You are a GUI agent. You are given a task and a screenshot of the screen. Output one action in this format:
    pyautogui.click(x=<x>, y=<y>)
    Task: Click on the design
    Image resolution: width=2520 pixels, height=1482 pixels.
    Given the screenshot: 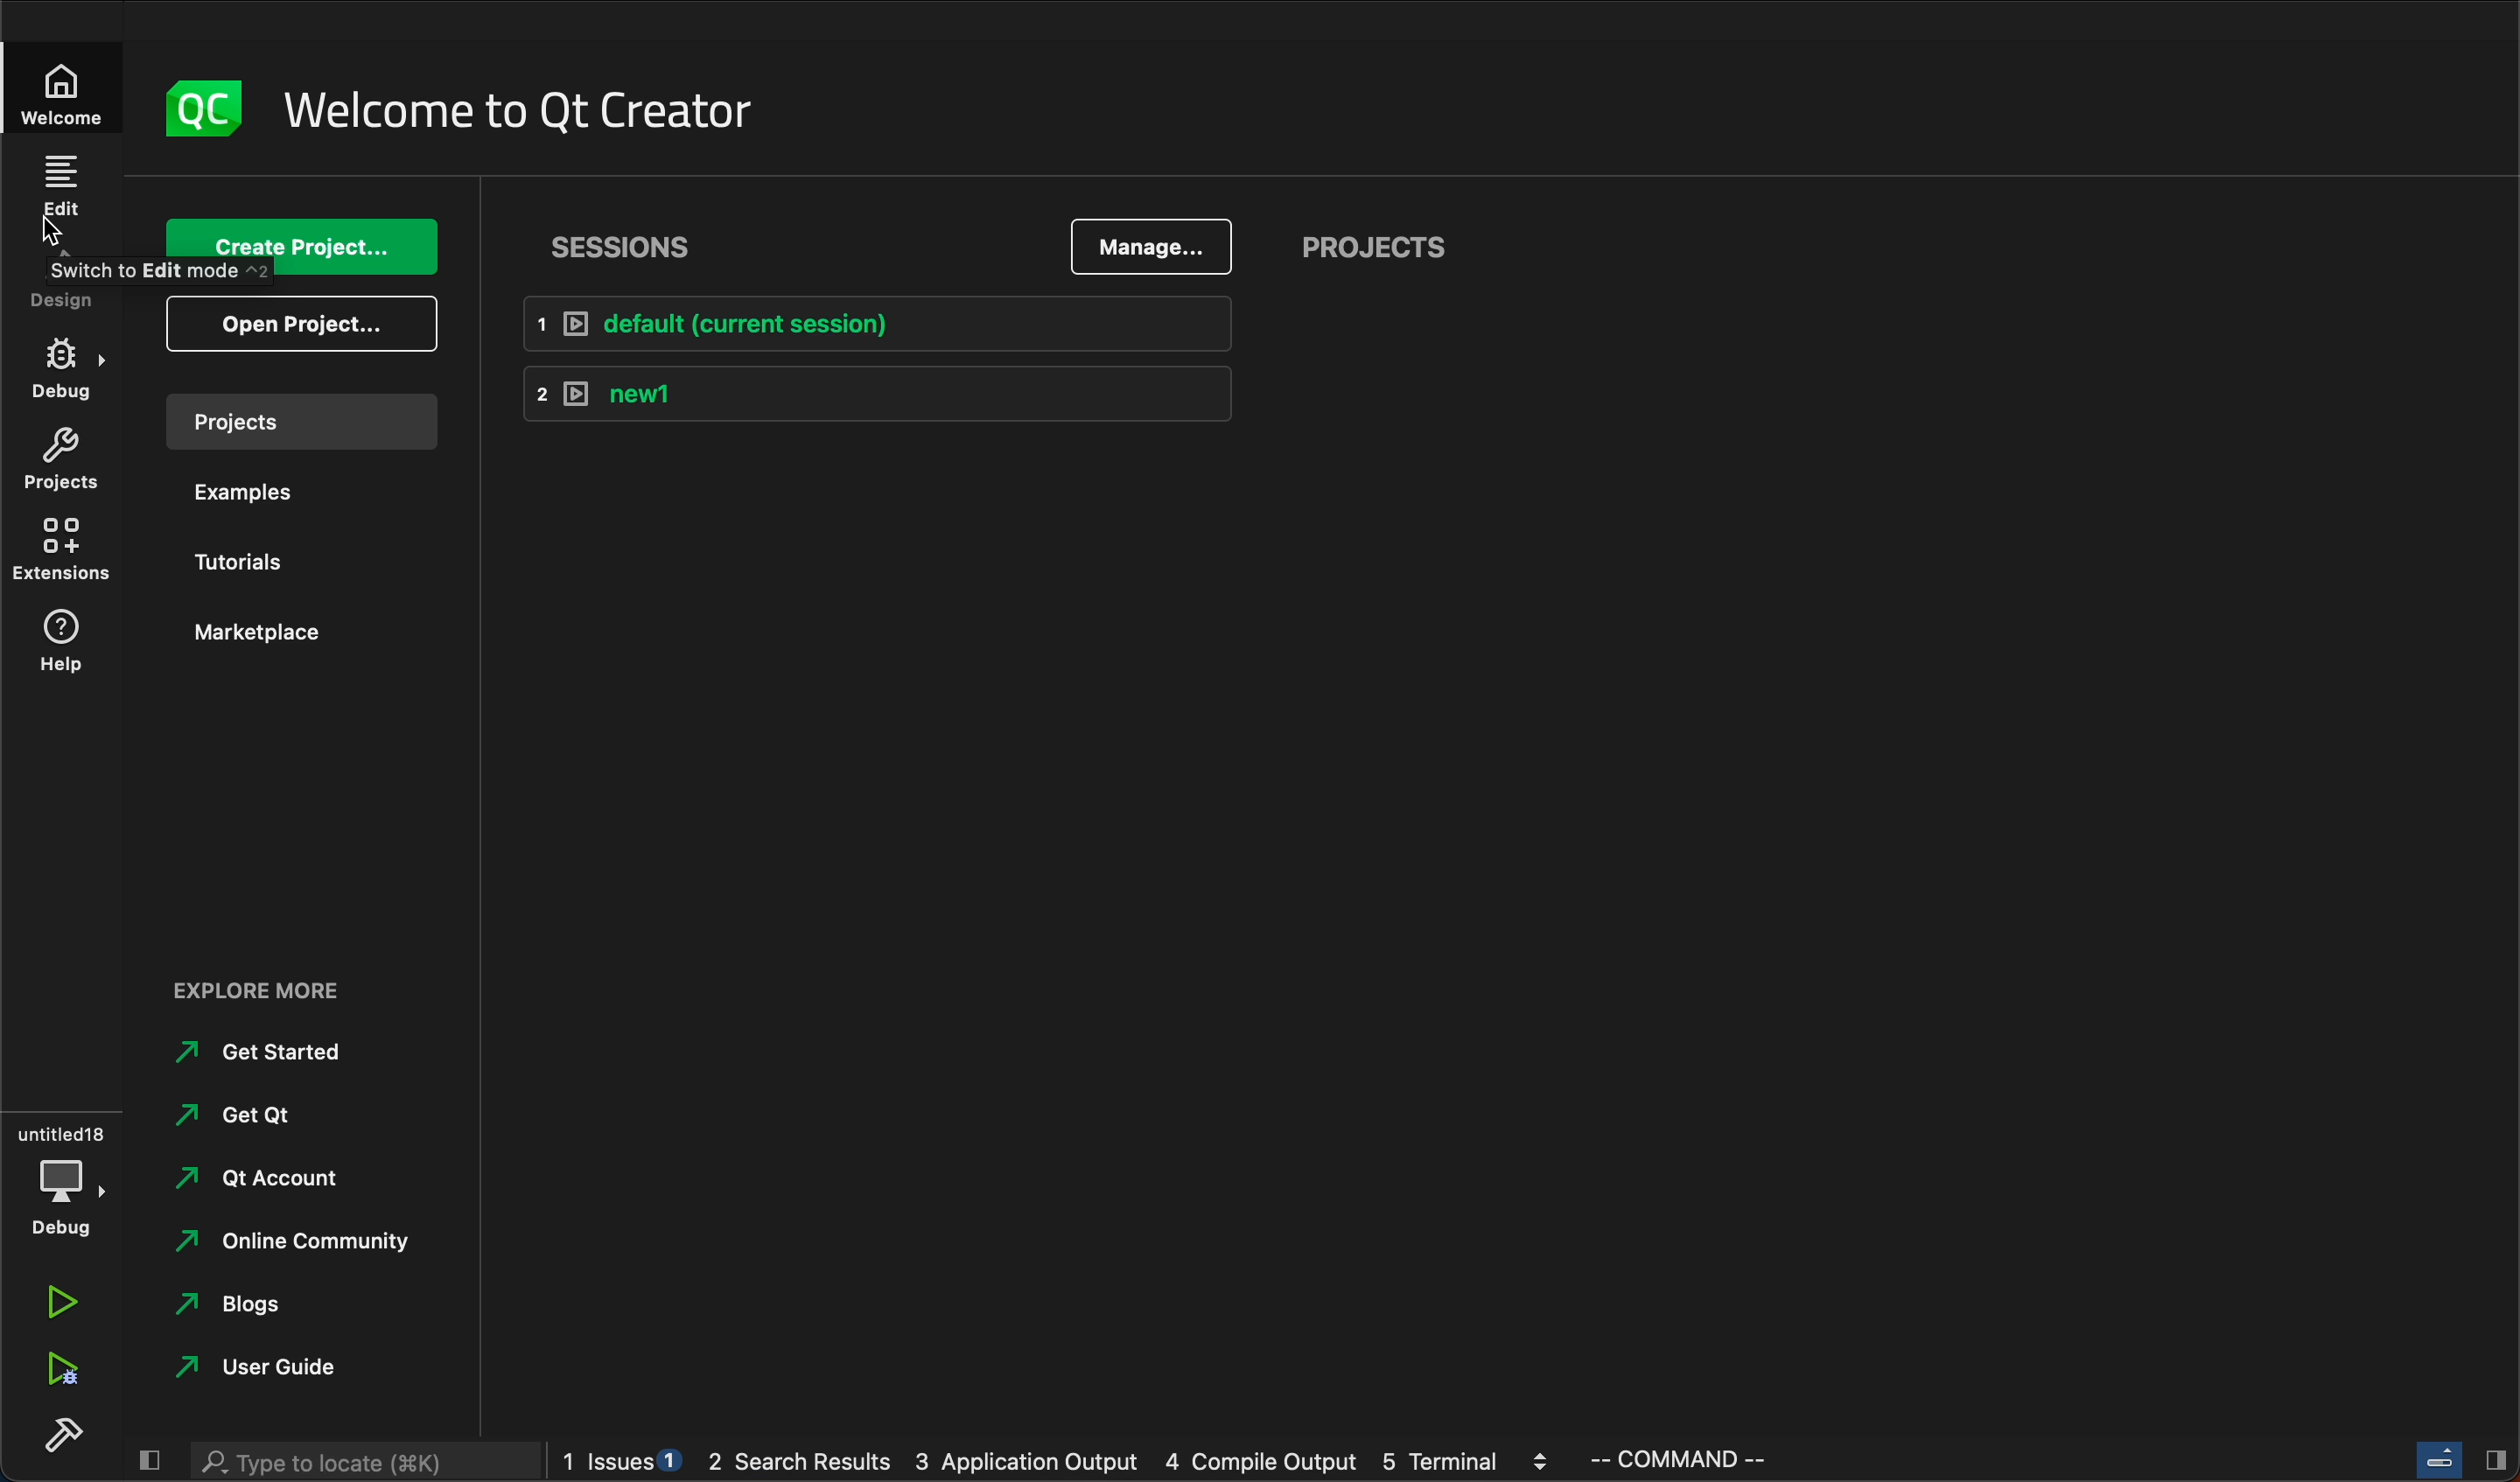 What is the action you would take?
    pyautogui.click(x=64, y=284)
    